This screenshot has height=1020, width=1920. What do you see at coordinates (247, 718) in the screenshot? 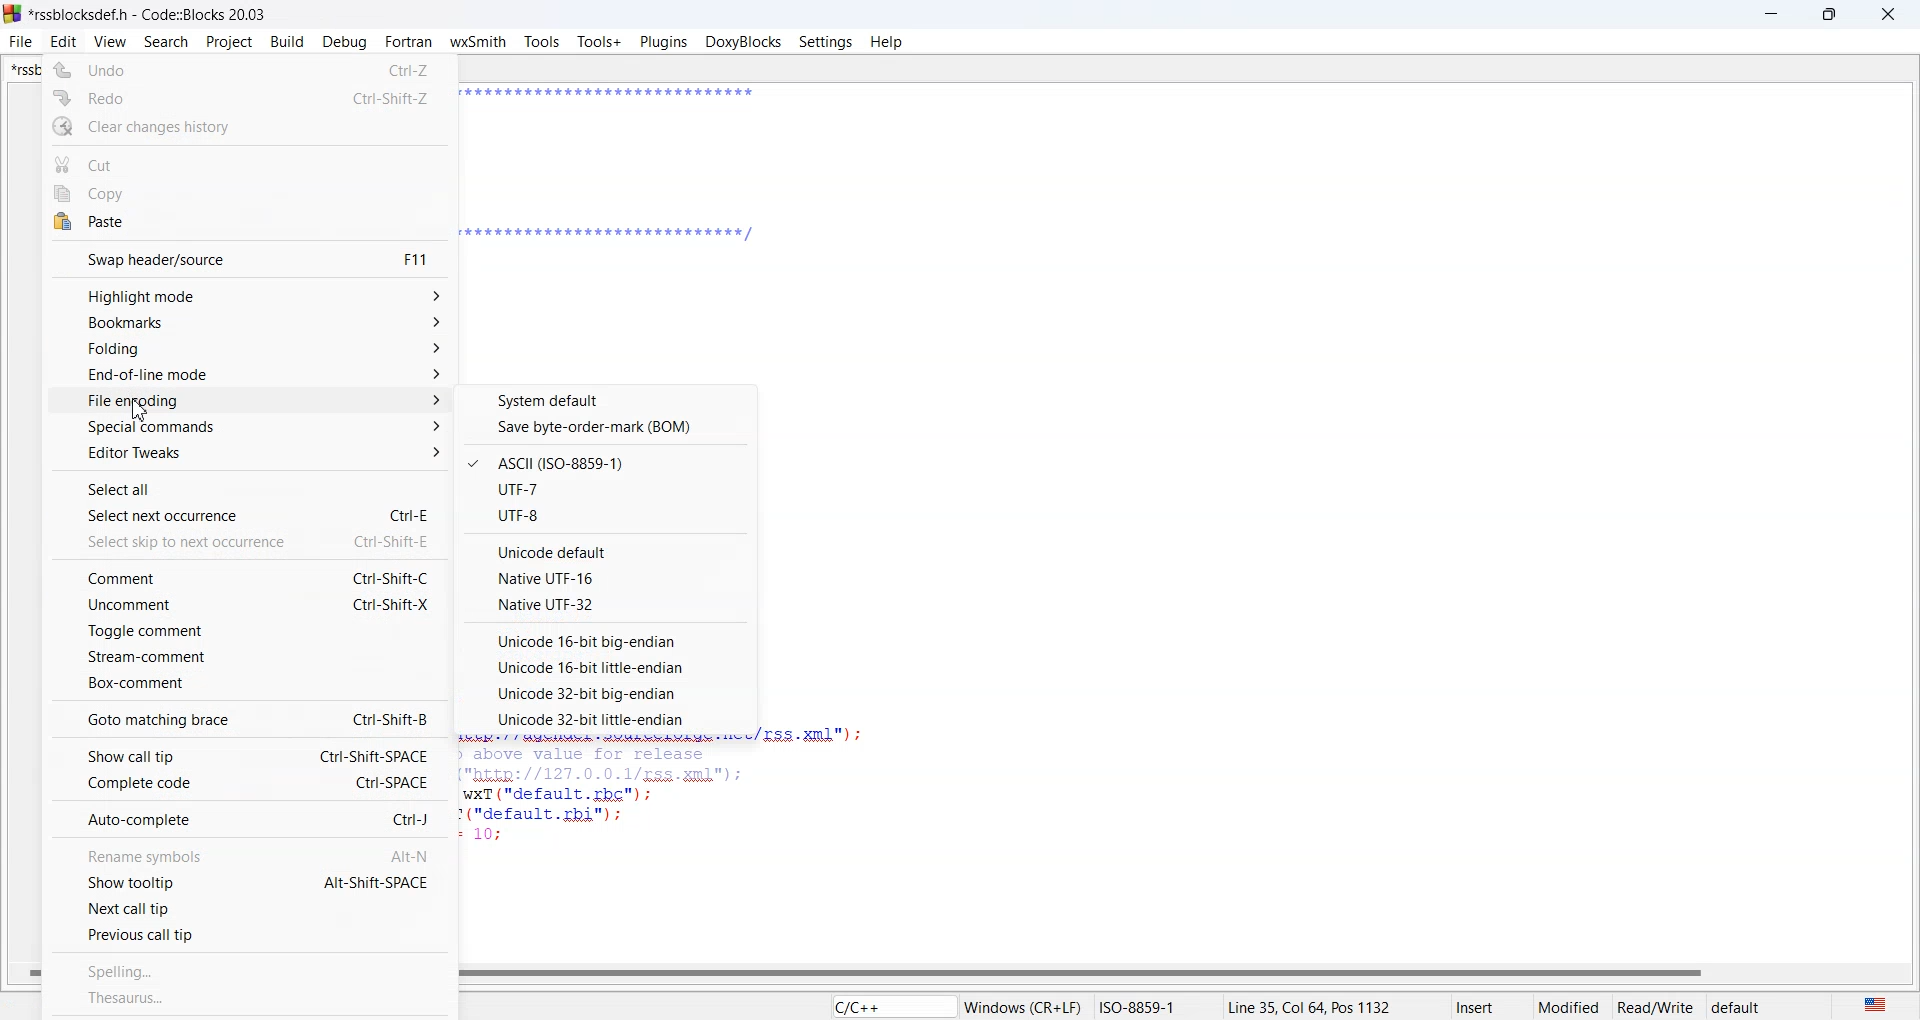
I see `Goto matching brace` at bounding box center [247, 718].